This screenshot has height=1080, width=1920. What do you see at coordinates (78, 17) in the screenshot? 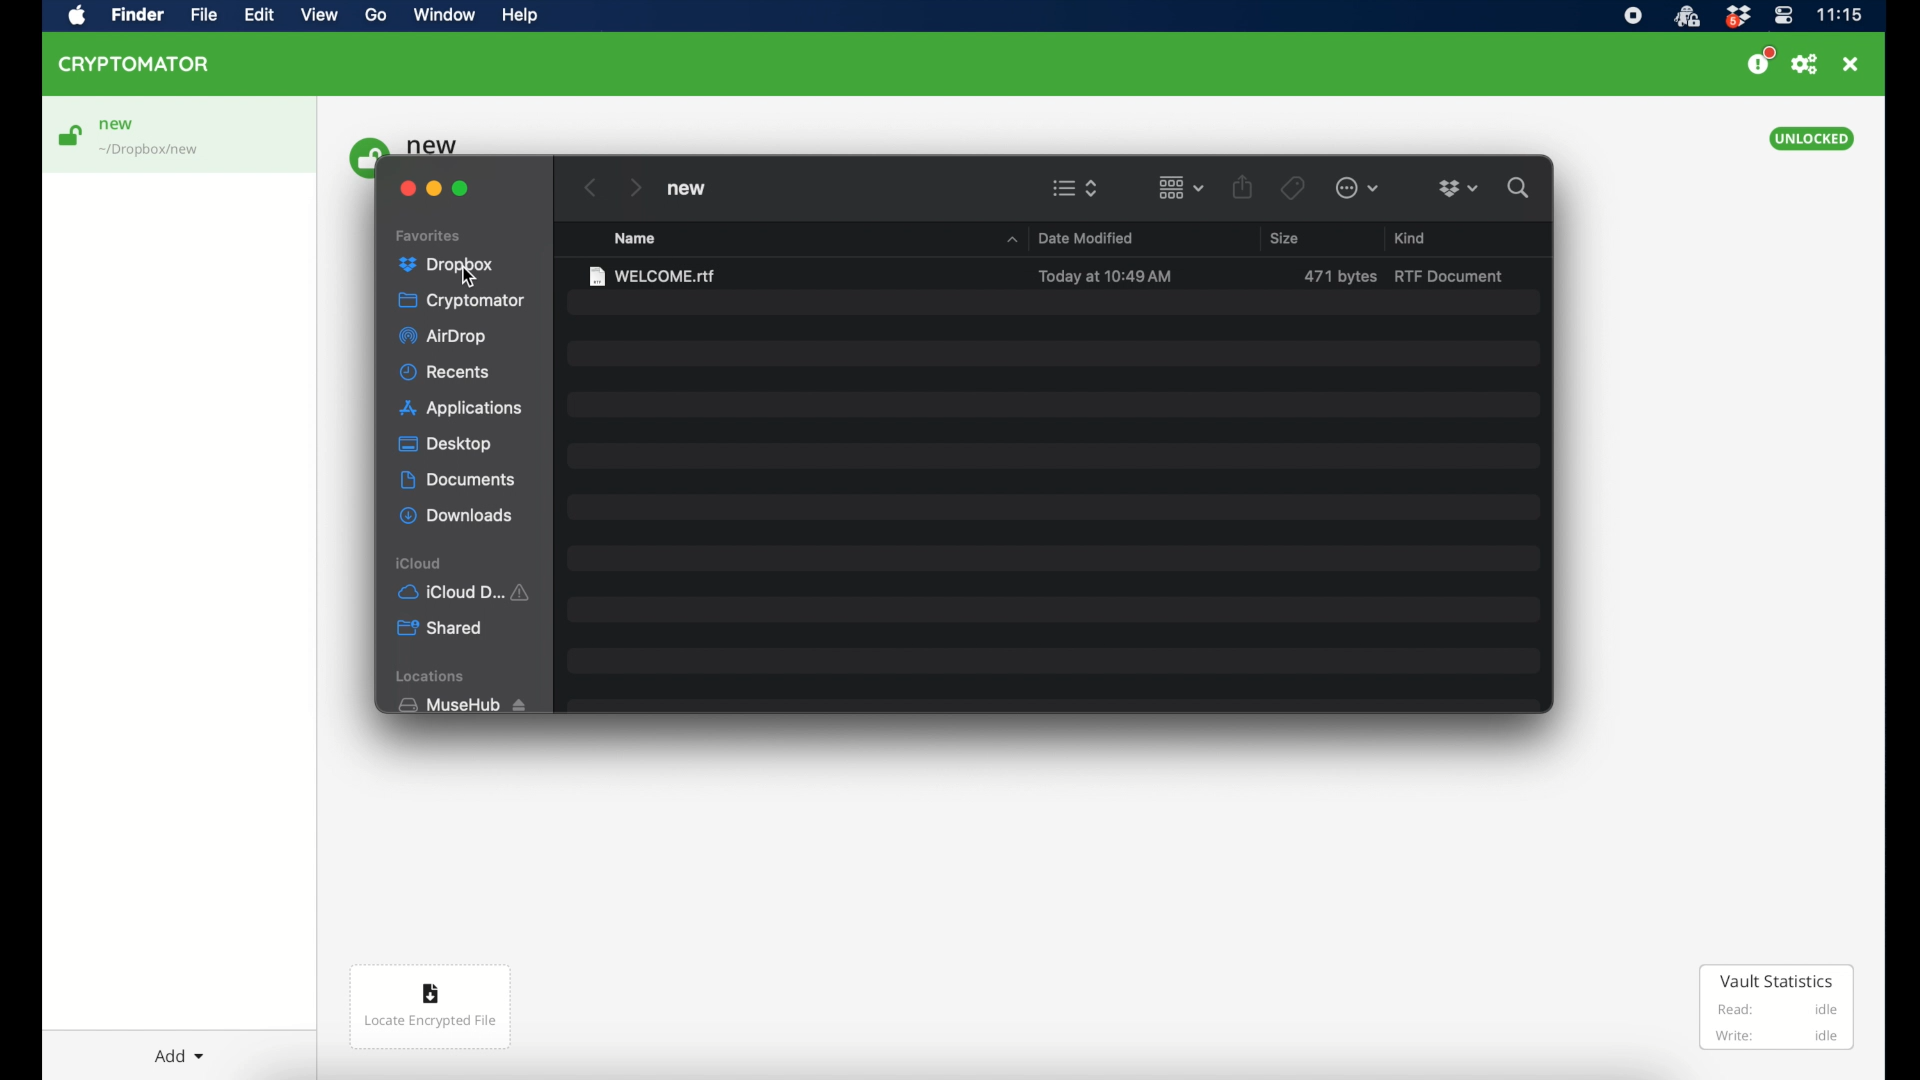
I see `apple icon` at bounding box center [78, 17].